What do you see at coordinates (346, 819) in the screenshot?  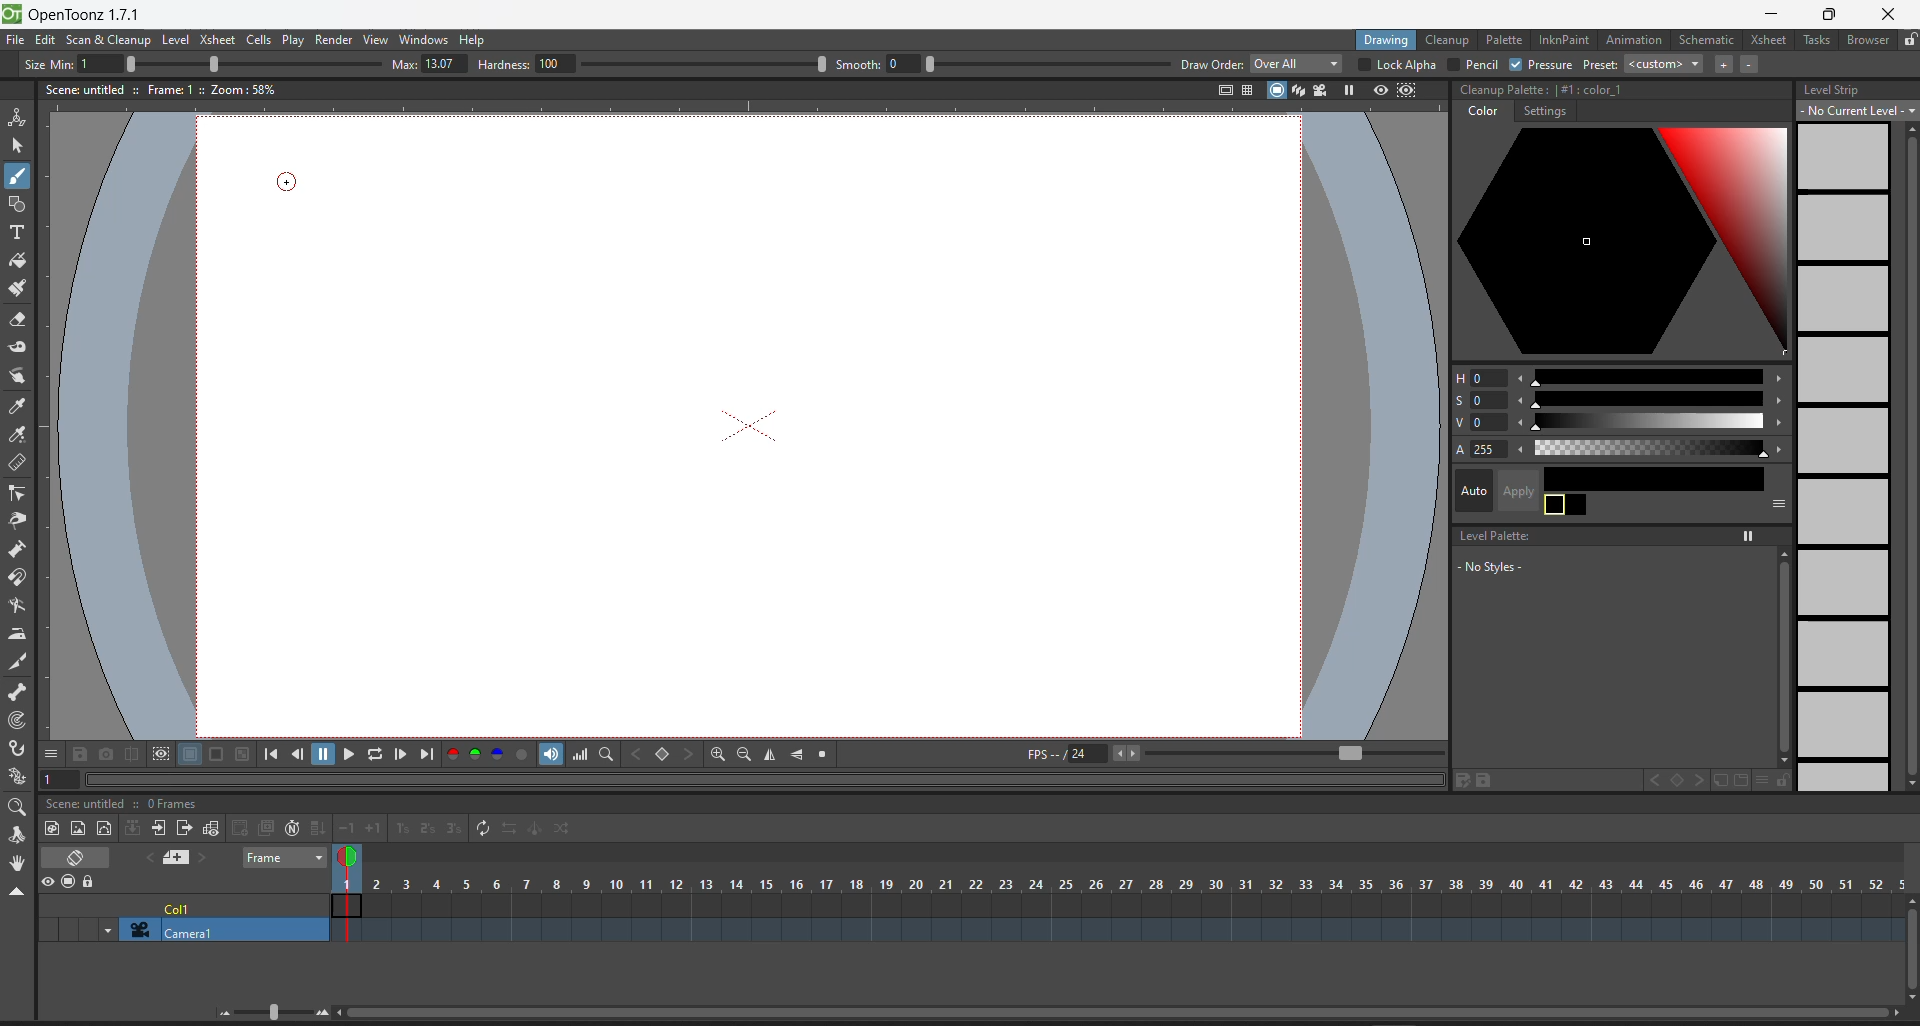 I see `decrease step` at bounding box center [346, 819].